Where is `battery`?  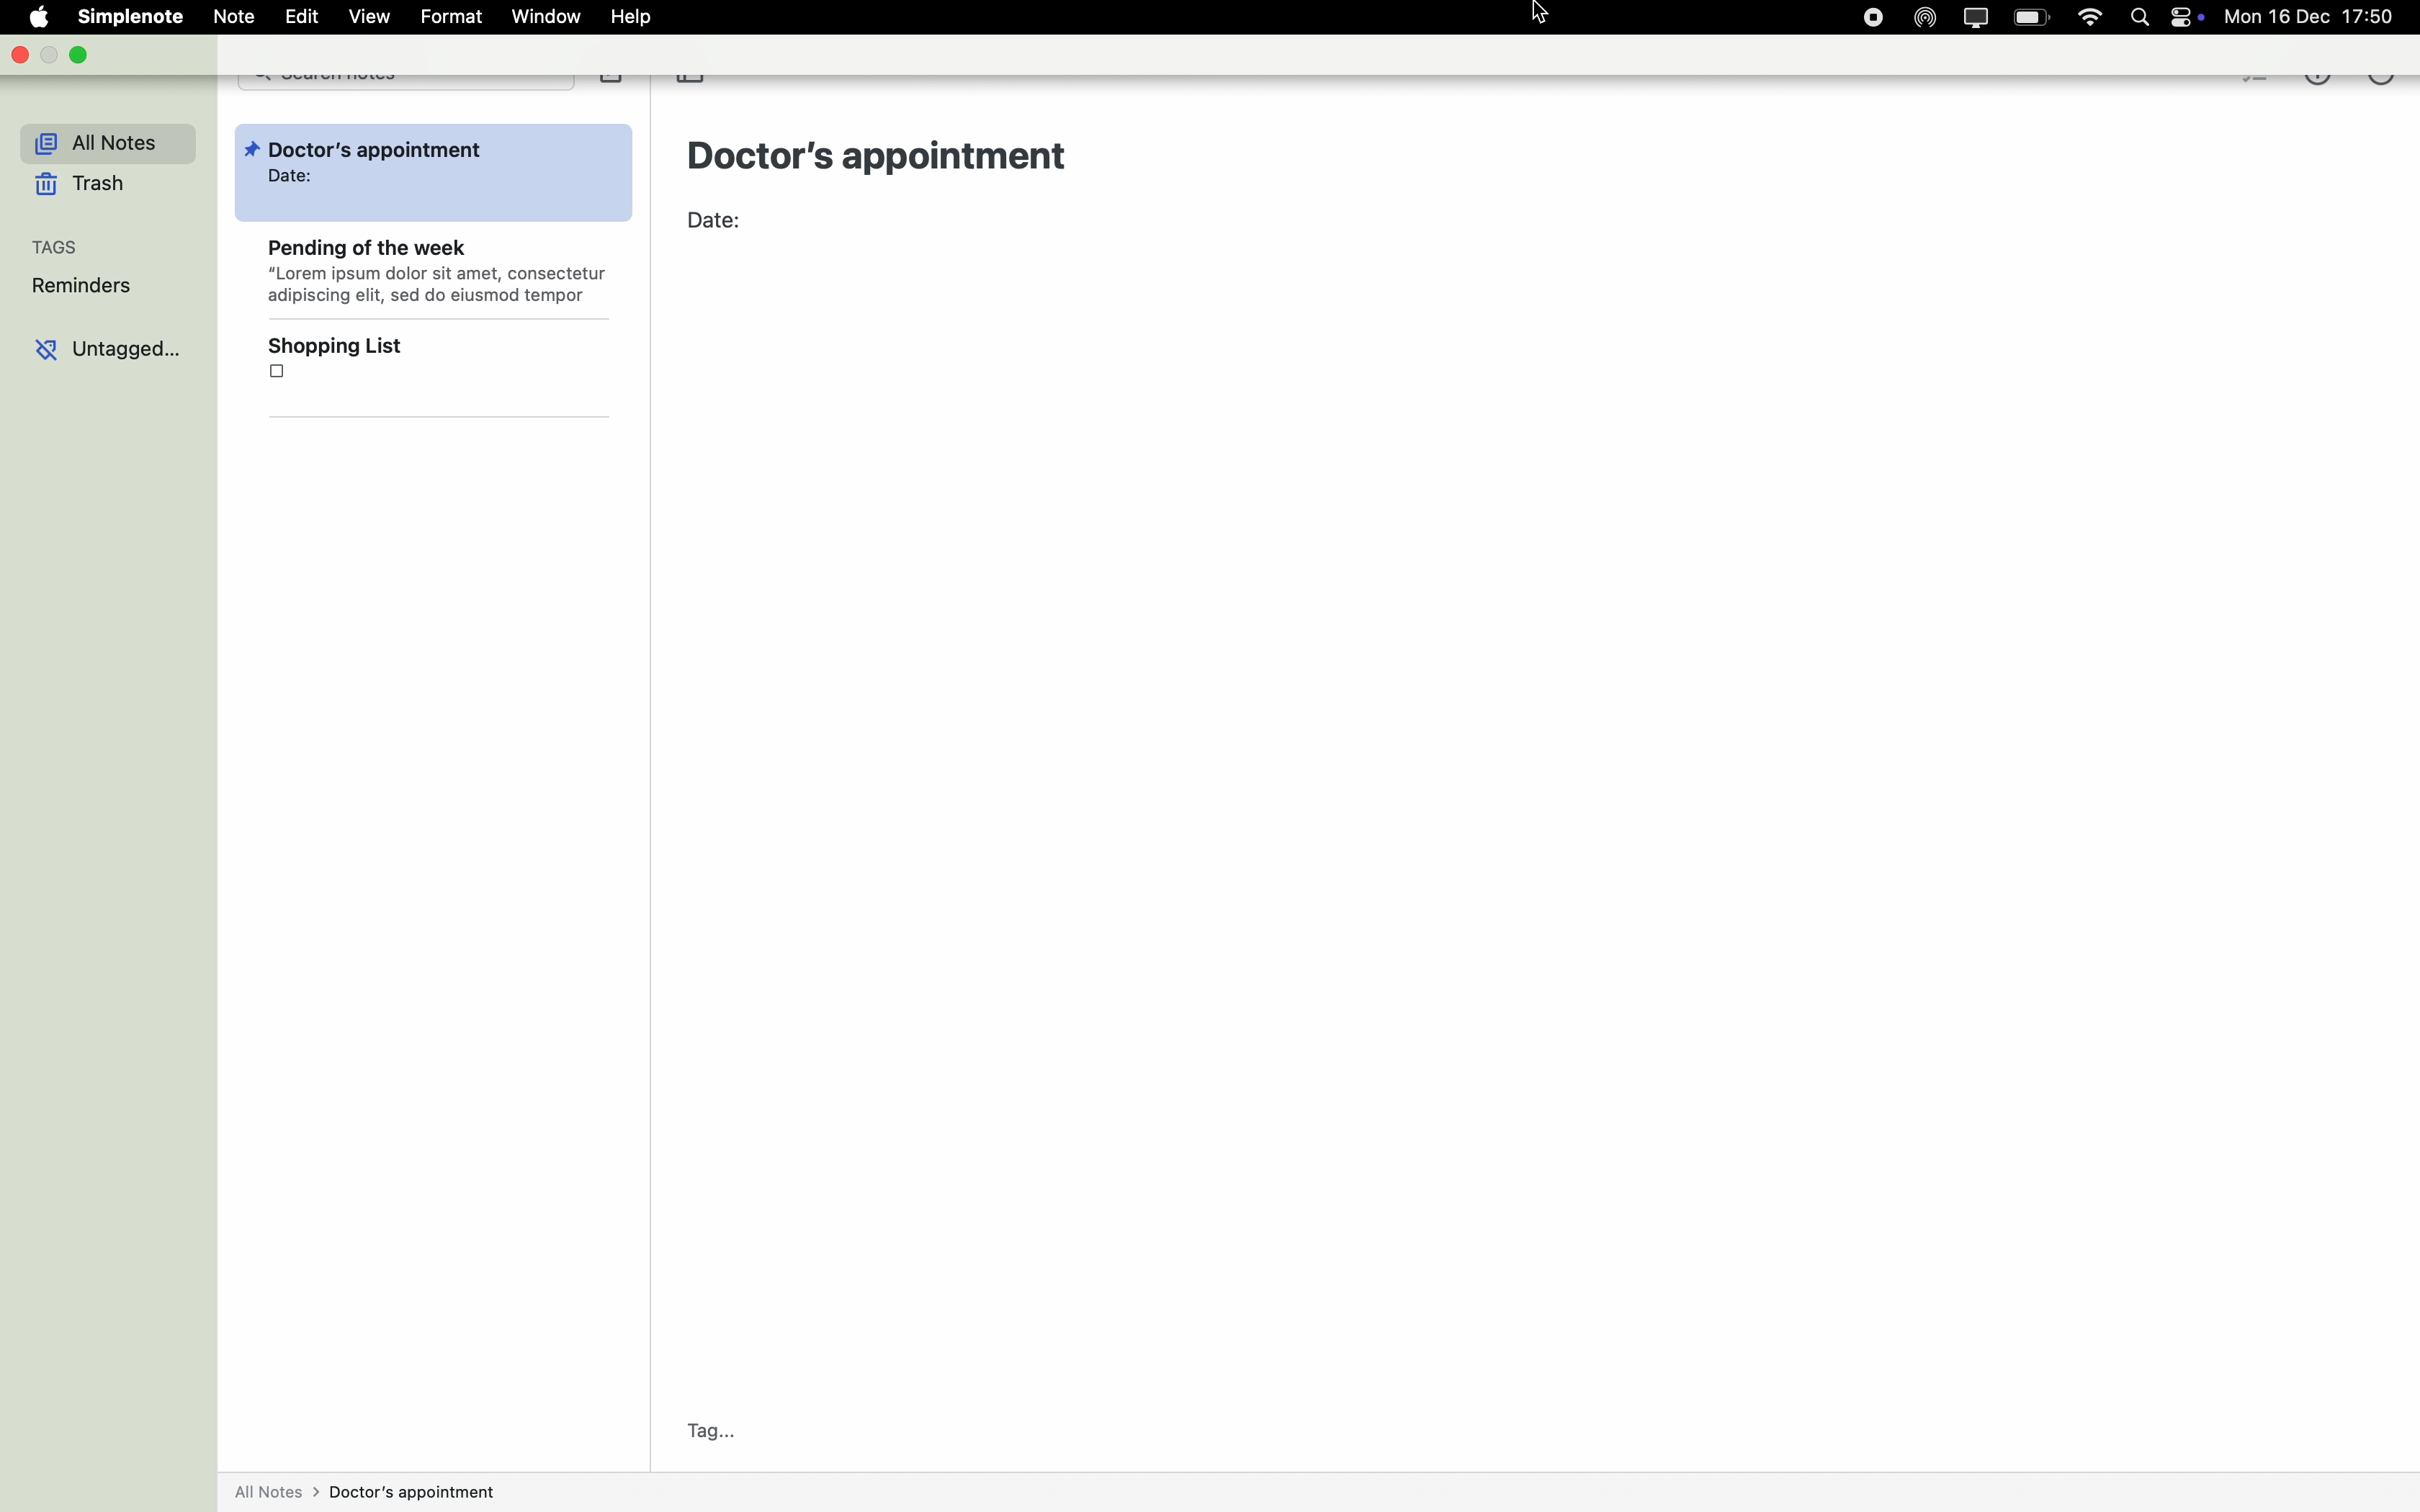
battery is located at coordinates (2033, 16).